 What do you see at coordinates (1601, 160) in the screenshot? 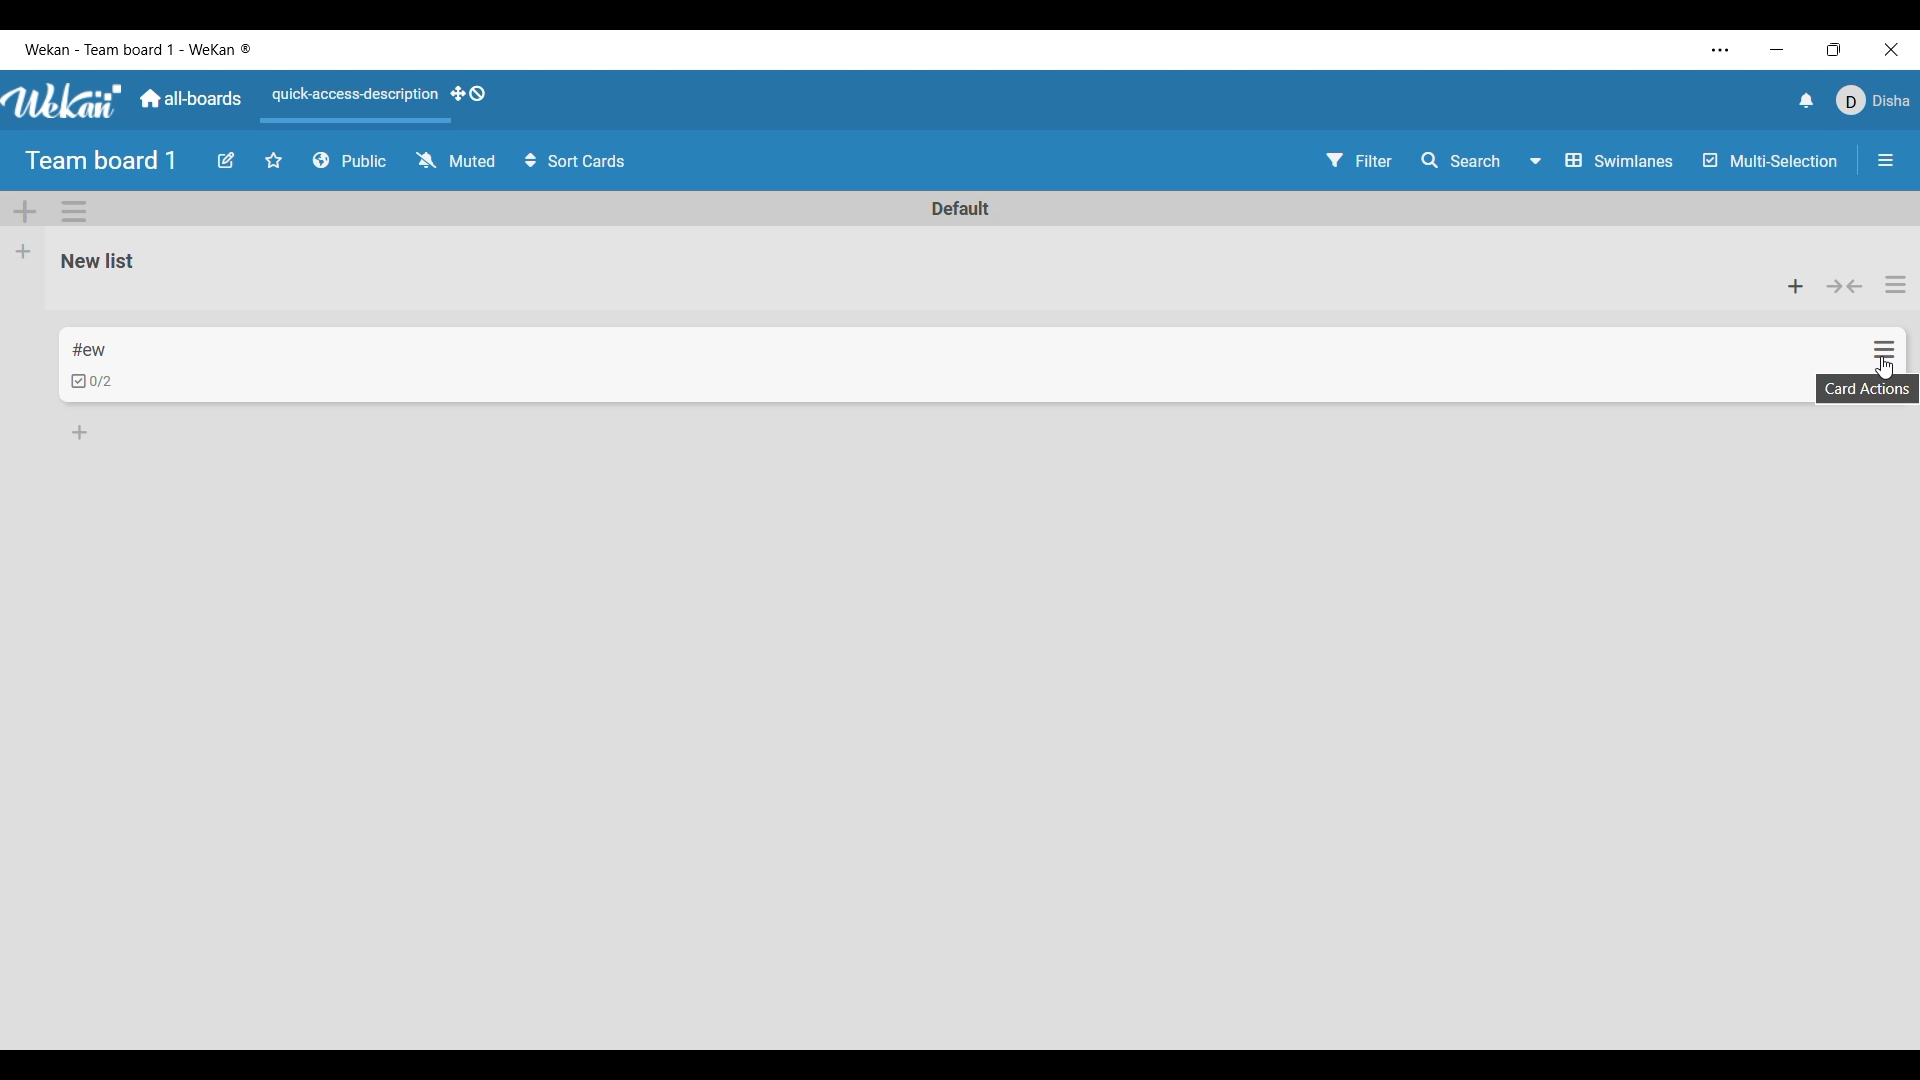
I see `Board view options` at bounding box center [1601, 160].